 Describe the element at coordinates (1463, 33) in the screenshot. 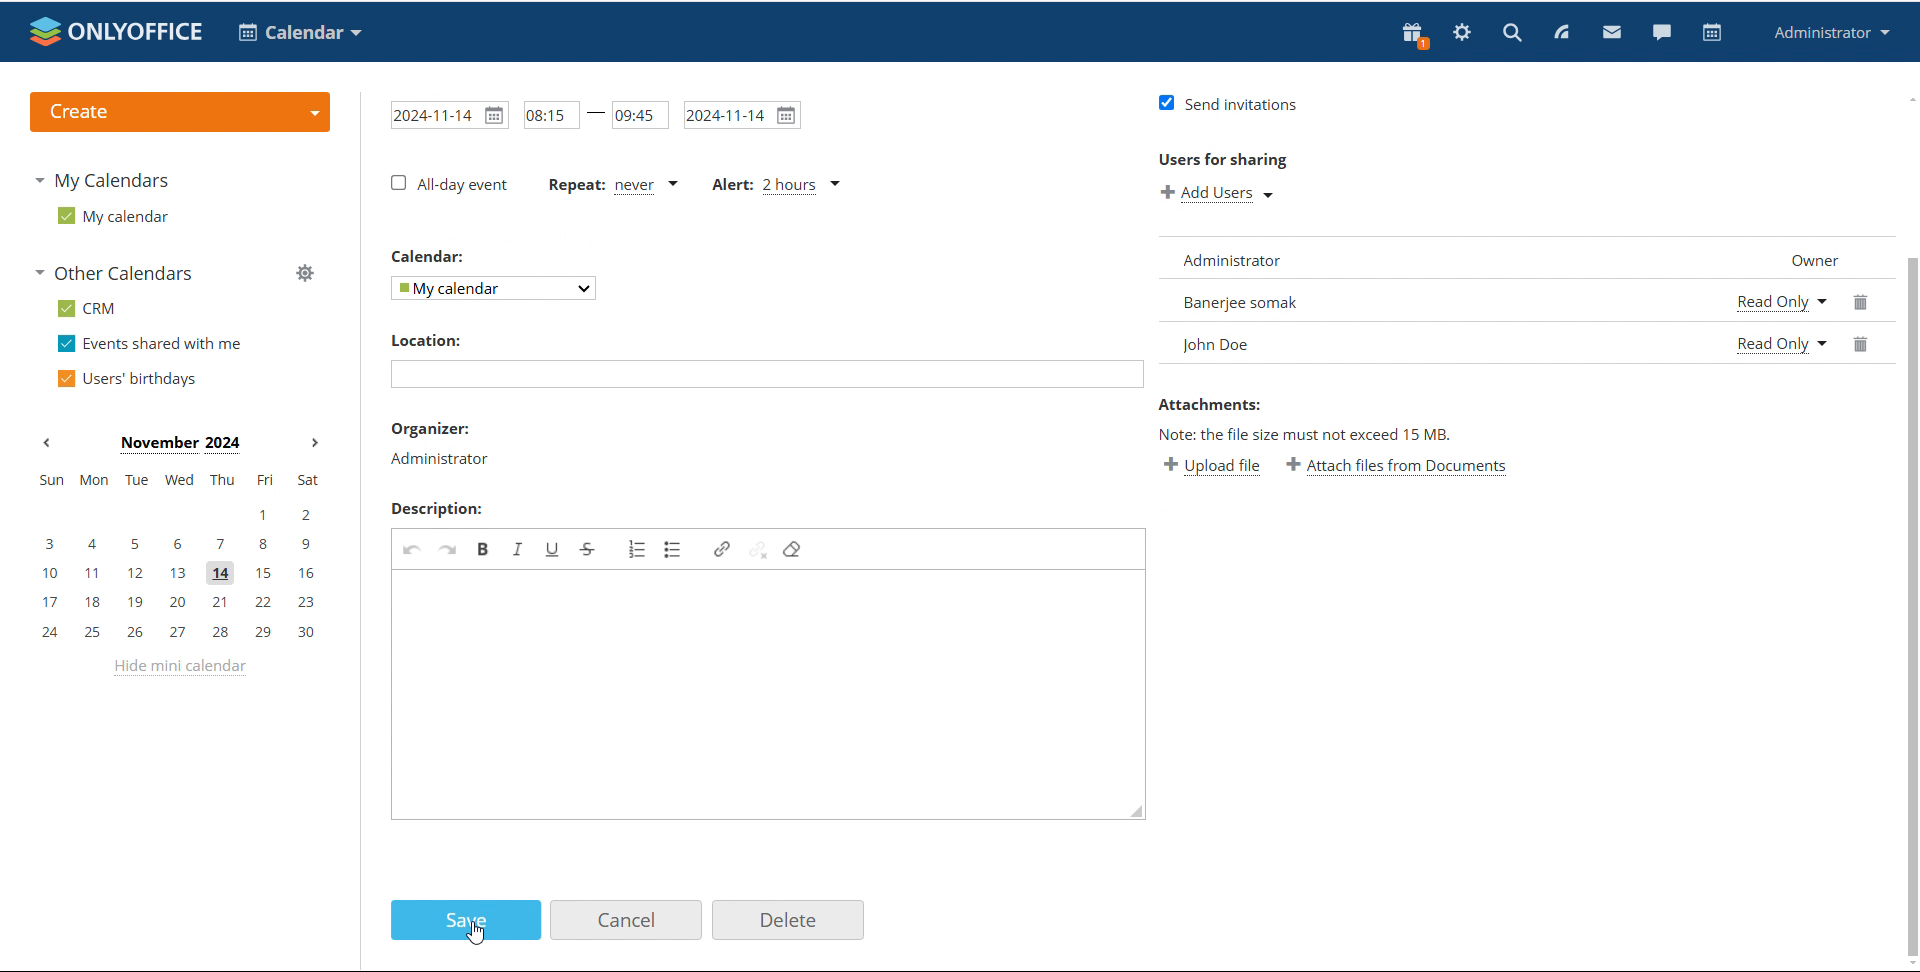

I see `settings` at that location.